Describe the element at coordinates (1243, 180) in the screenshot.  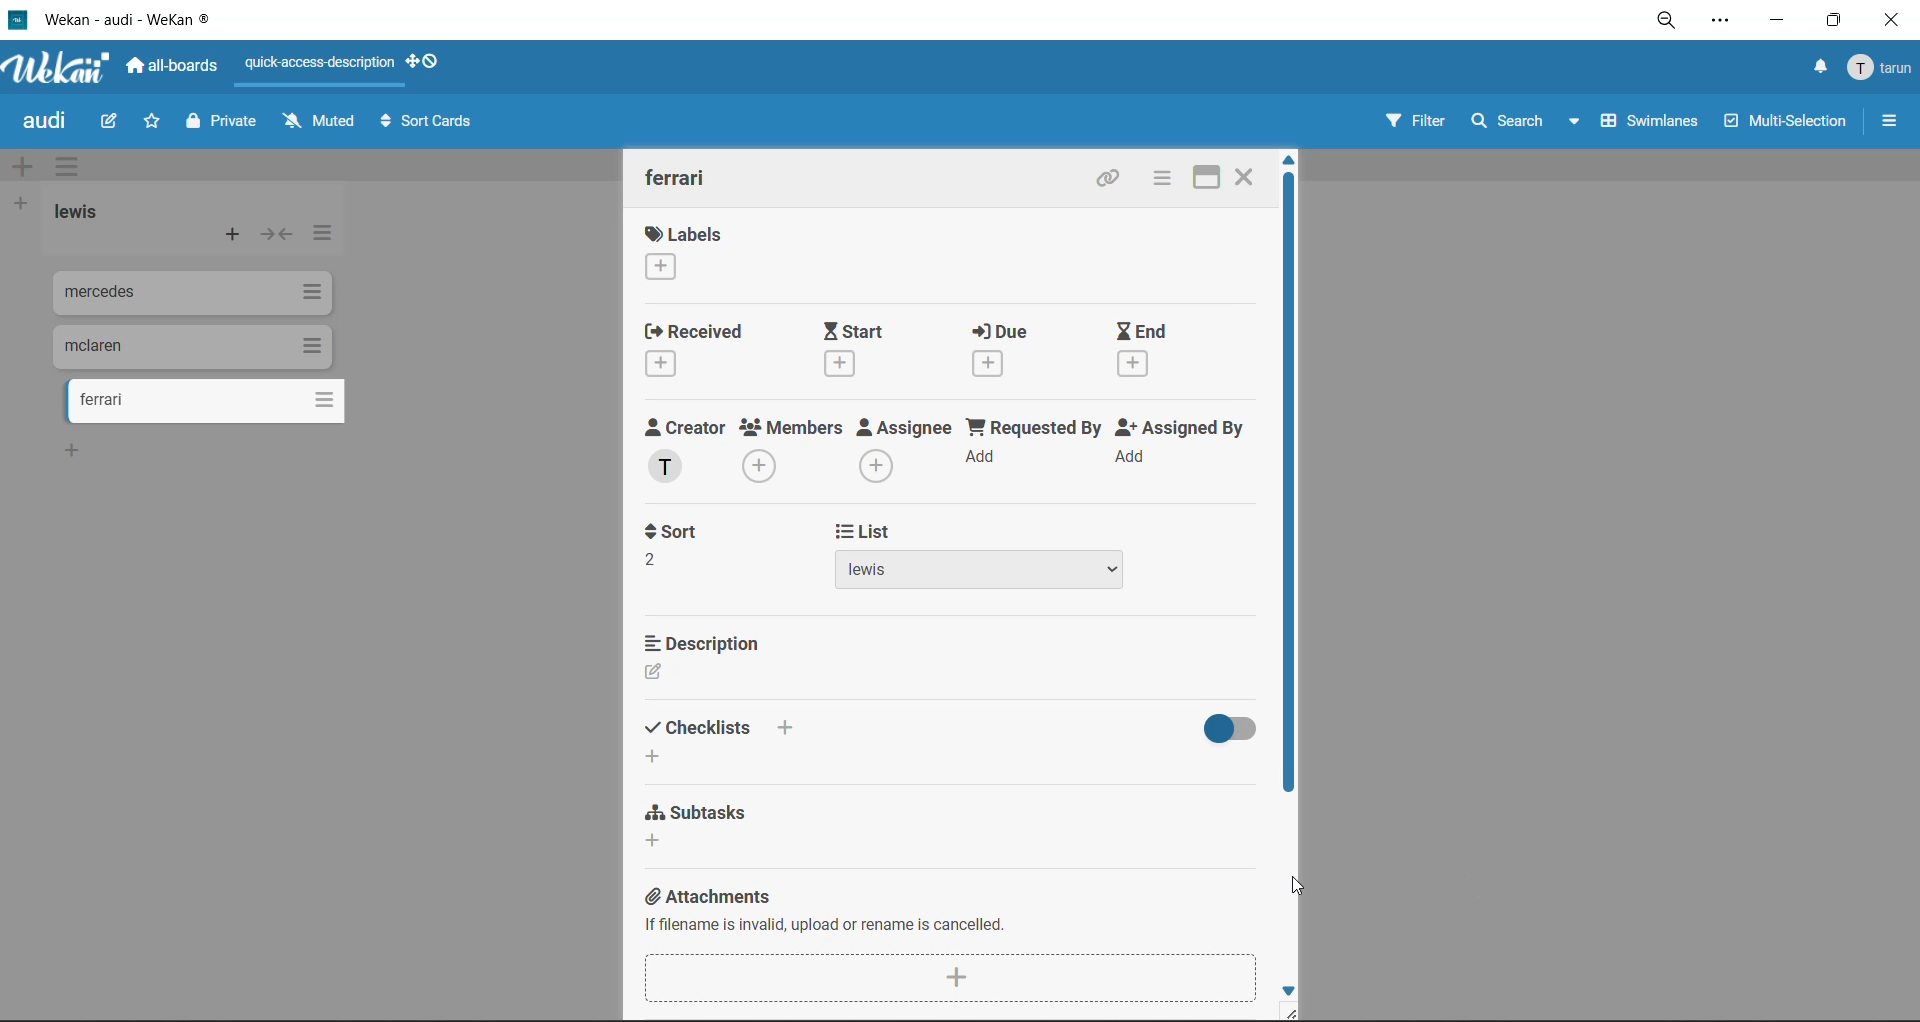
I see `close` at that location.